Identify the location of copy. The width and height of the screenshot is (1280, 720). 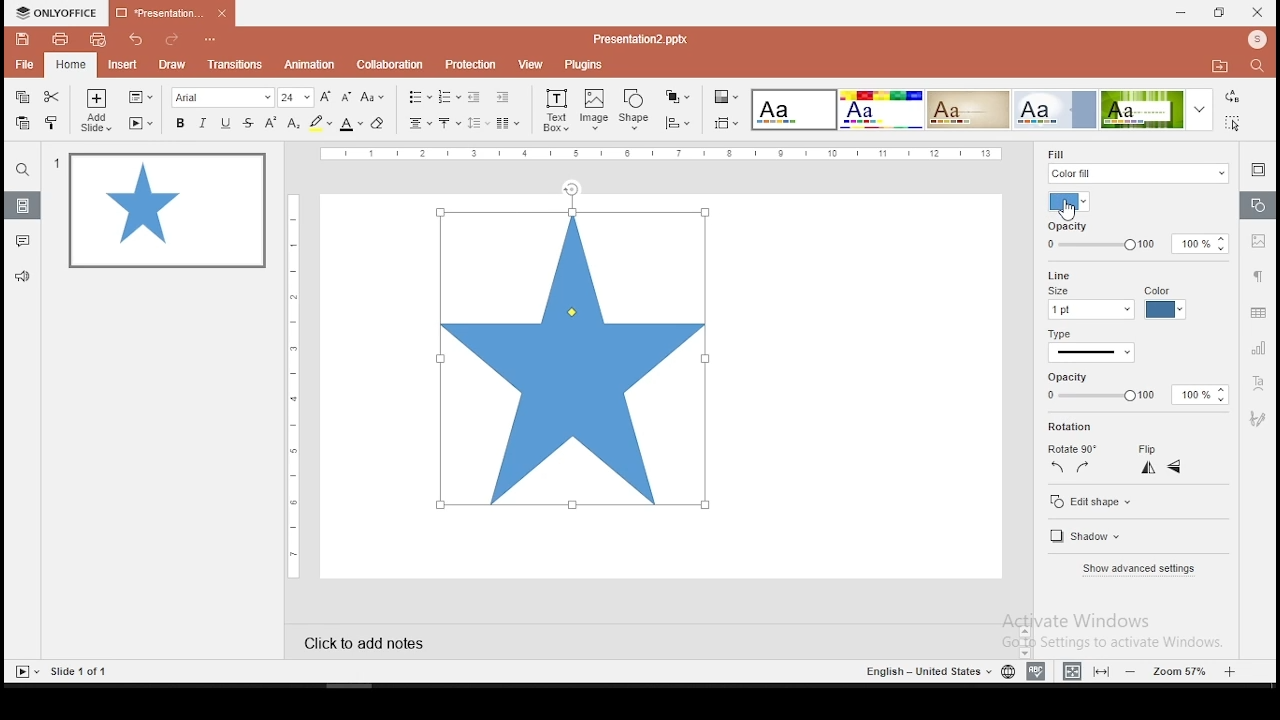
(21, 98).